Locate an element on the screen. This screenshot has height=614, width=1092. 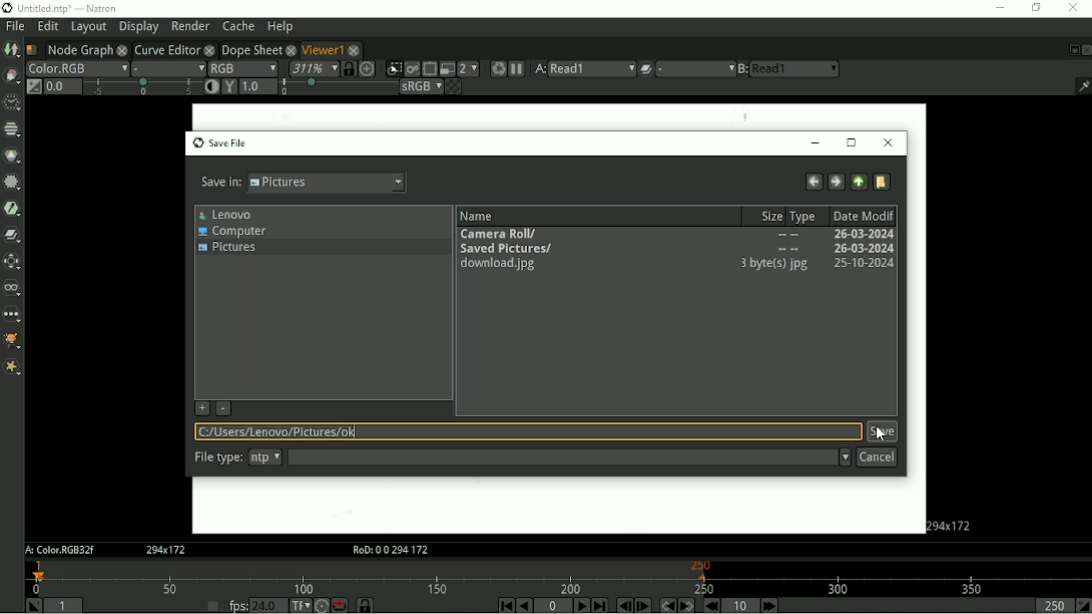
Name is located at coordinates (477, 216).